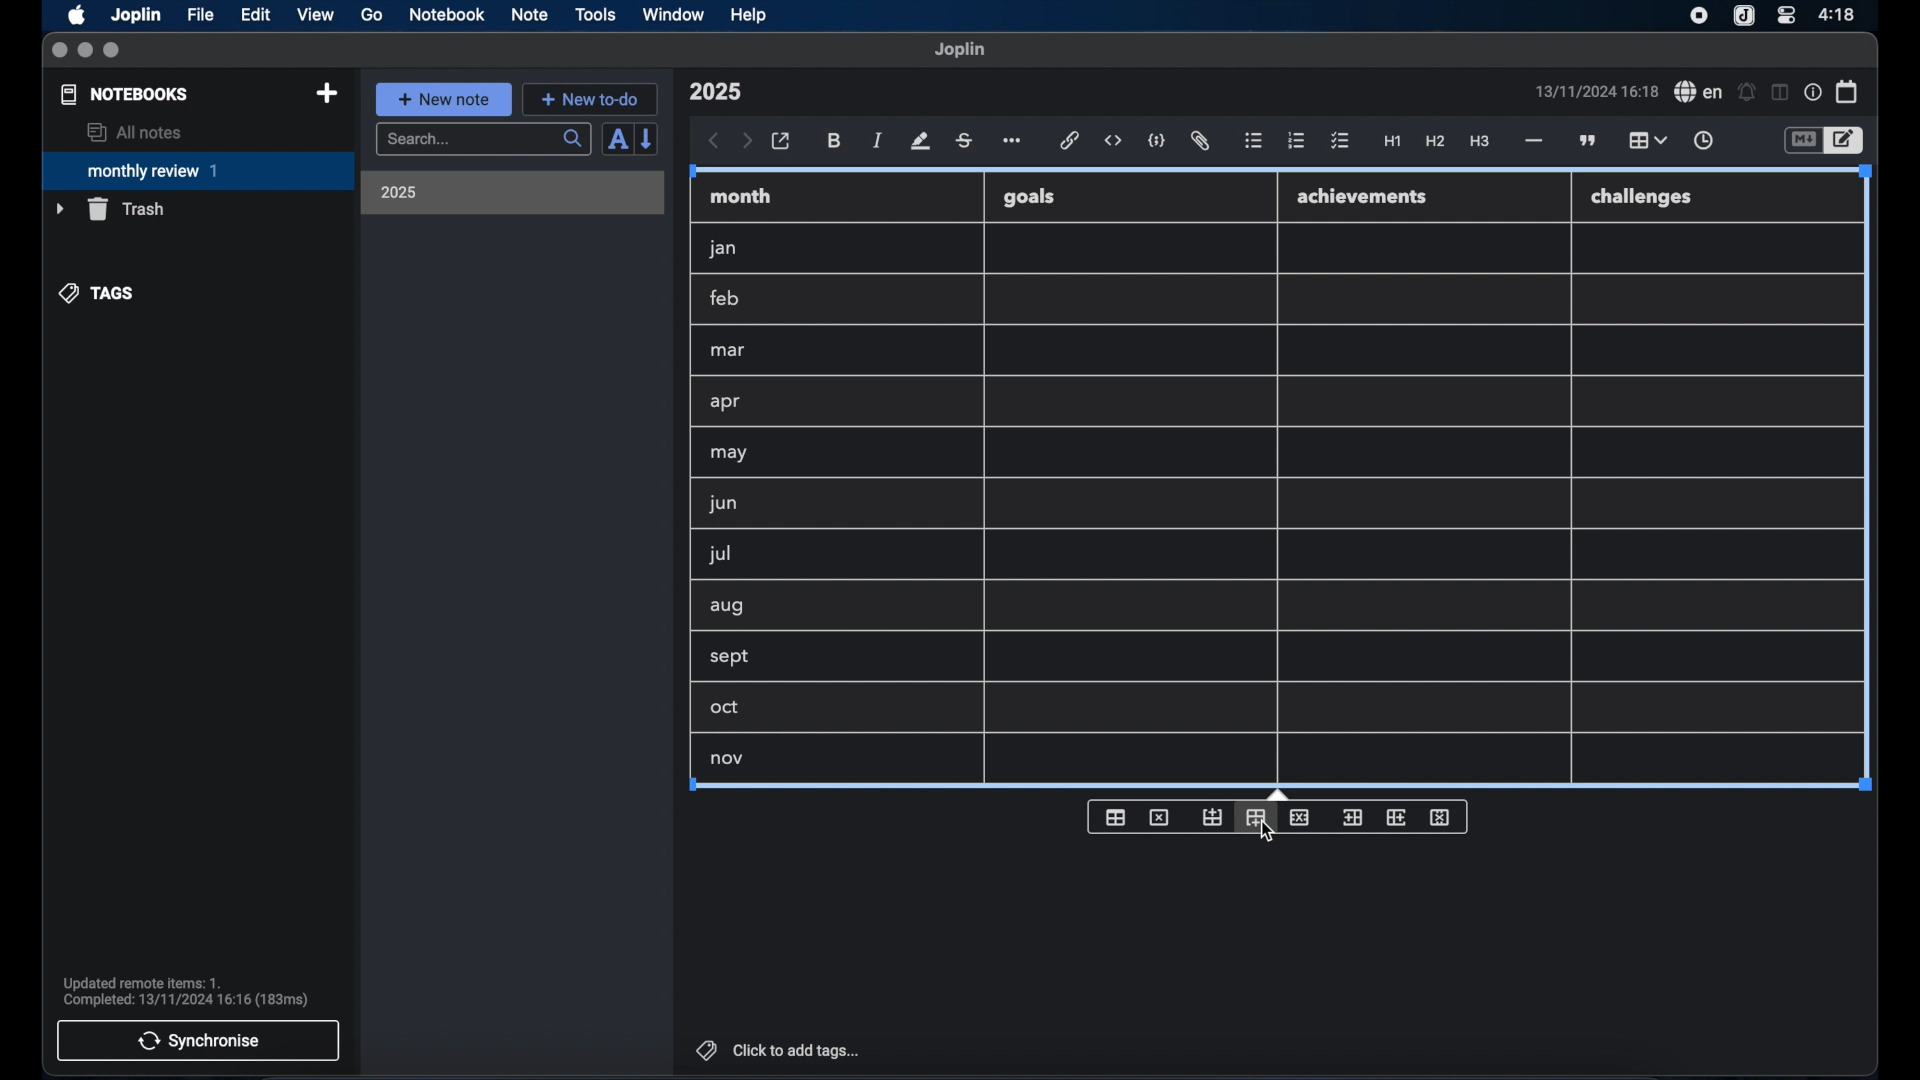 Image resolution: width=1920 pixels, height=1080 pixels. I want to click on new note, so click(443, 99).